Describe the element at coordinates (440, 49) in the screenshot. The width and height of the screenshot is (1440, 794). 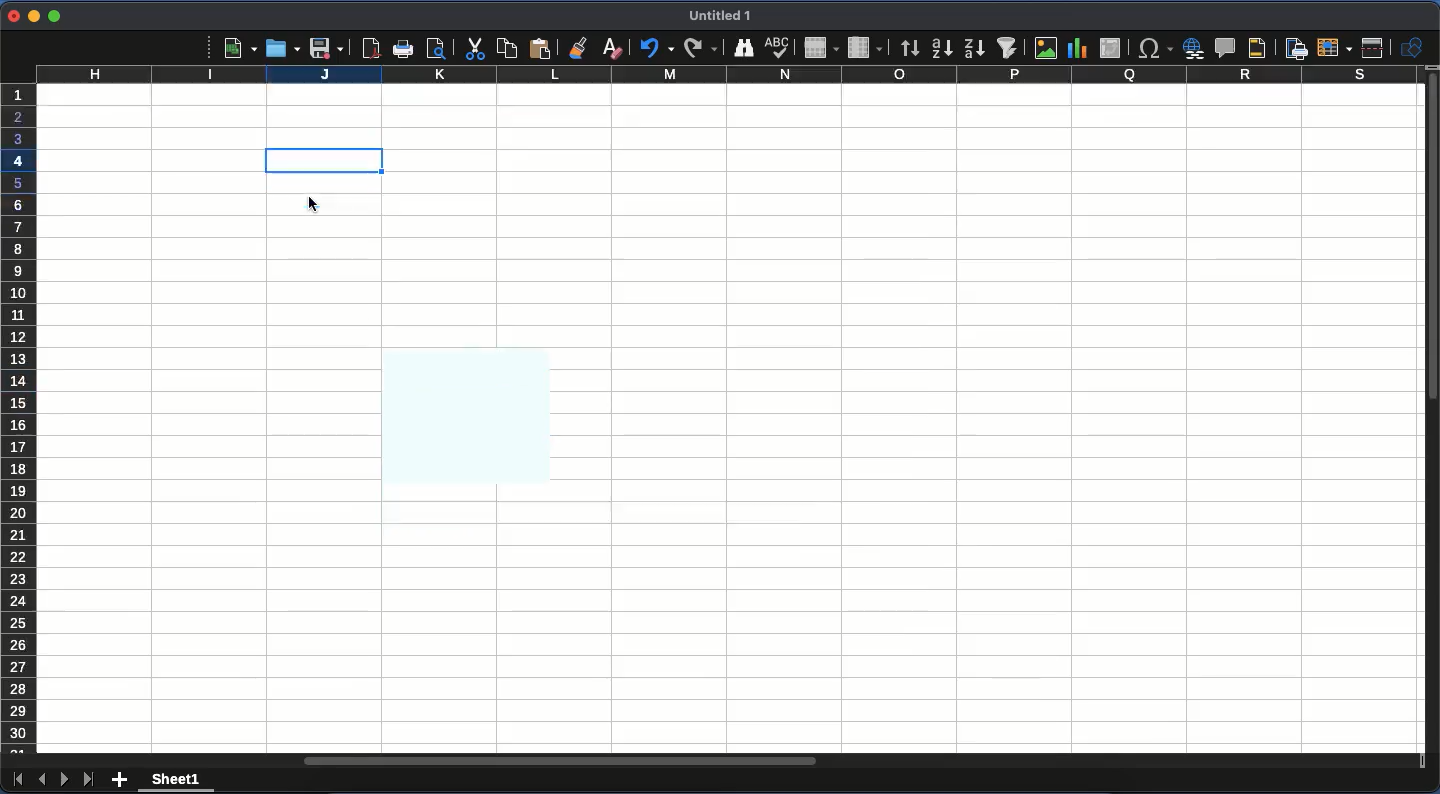
I see `print preview ` at that location.